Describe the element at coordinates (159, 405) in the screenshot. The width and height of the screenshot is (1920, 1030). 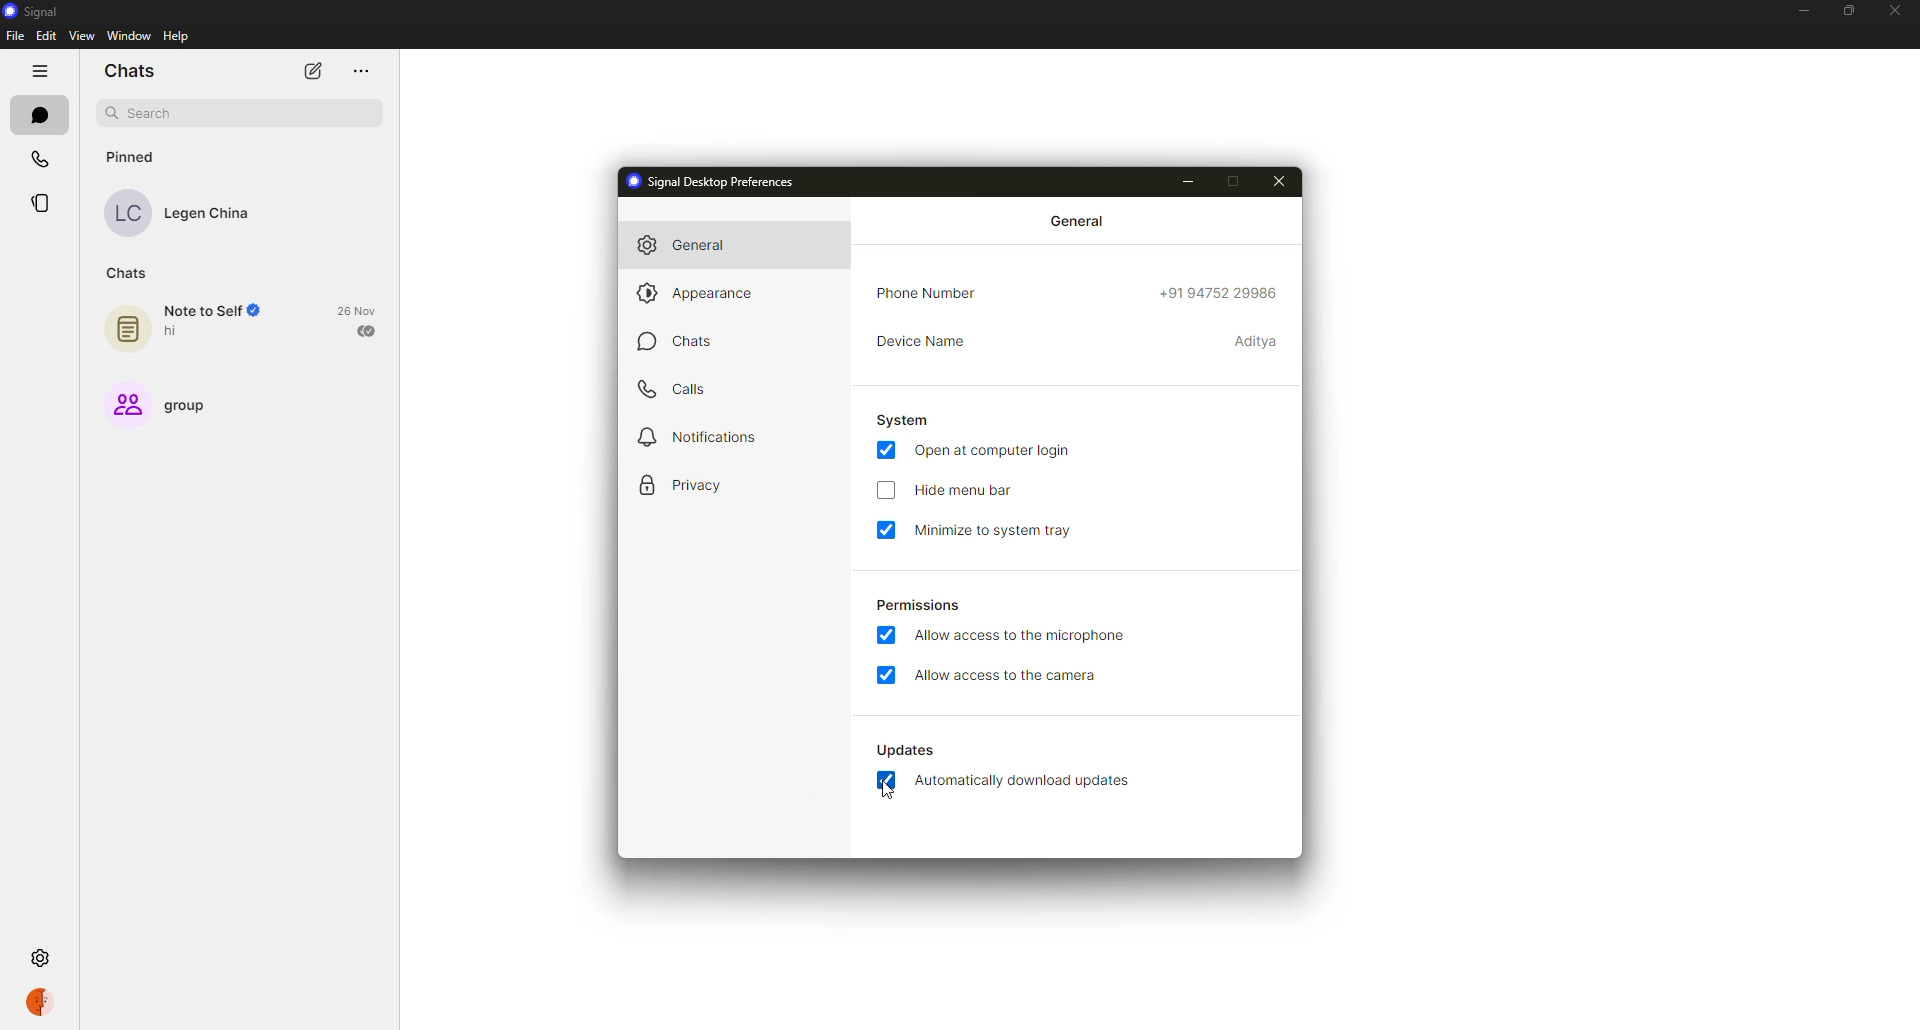
I see `group` at that location.